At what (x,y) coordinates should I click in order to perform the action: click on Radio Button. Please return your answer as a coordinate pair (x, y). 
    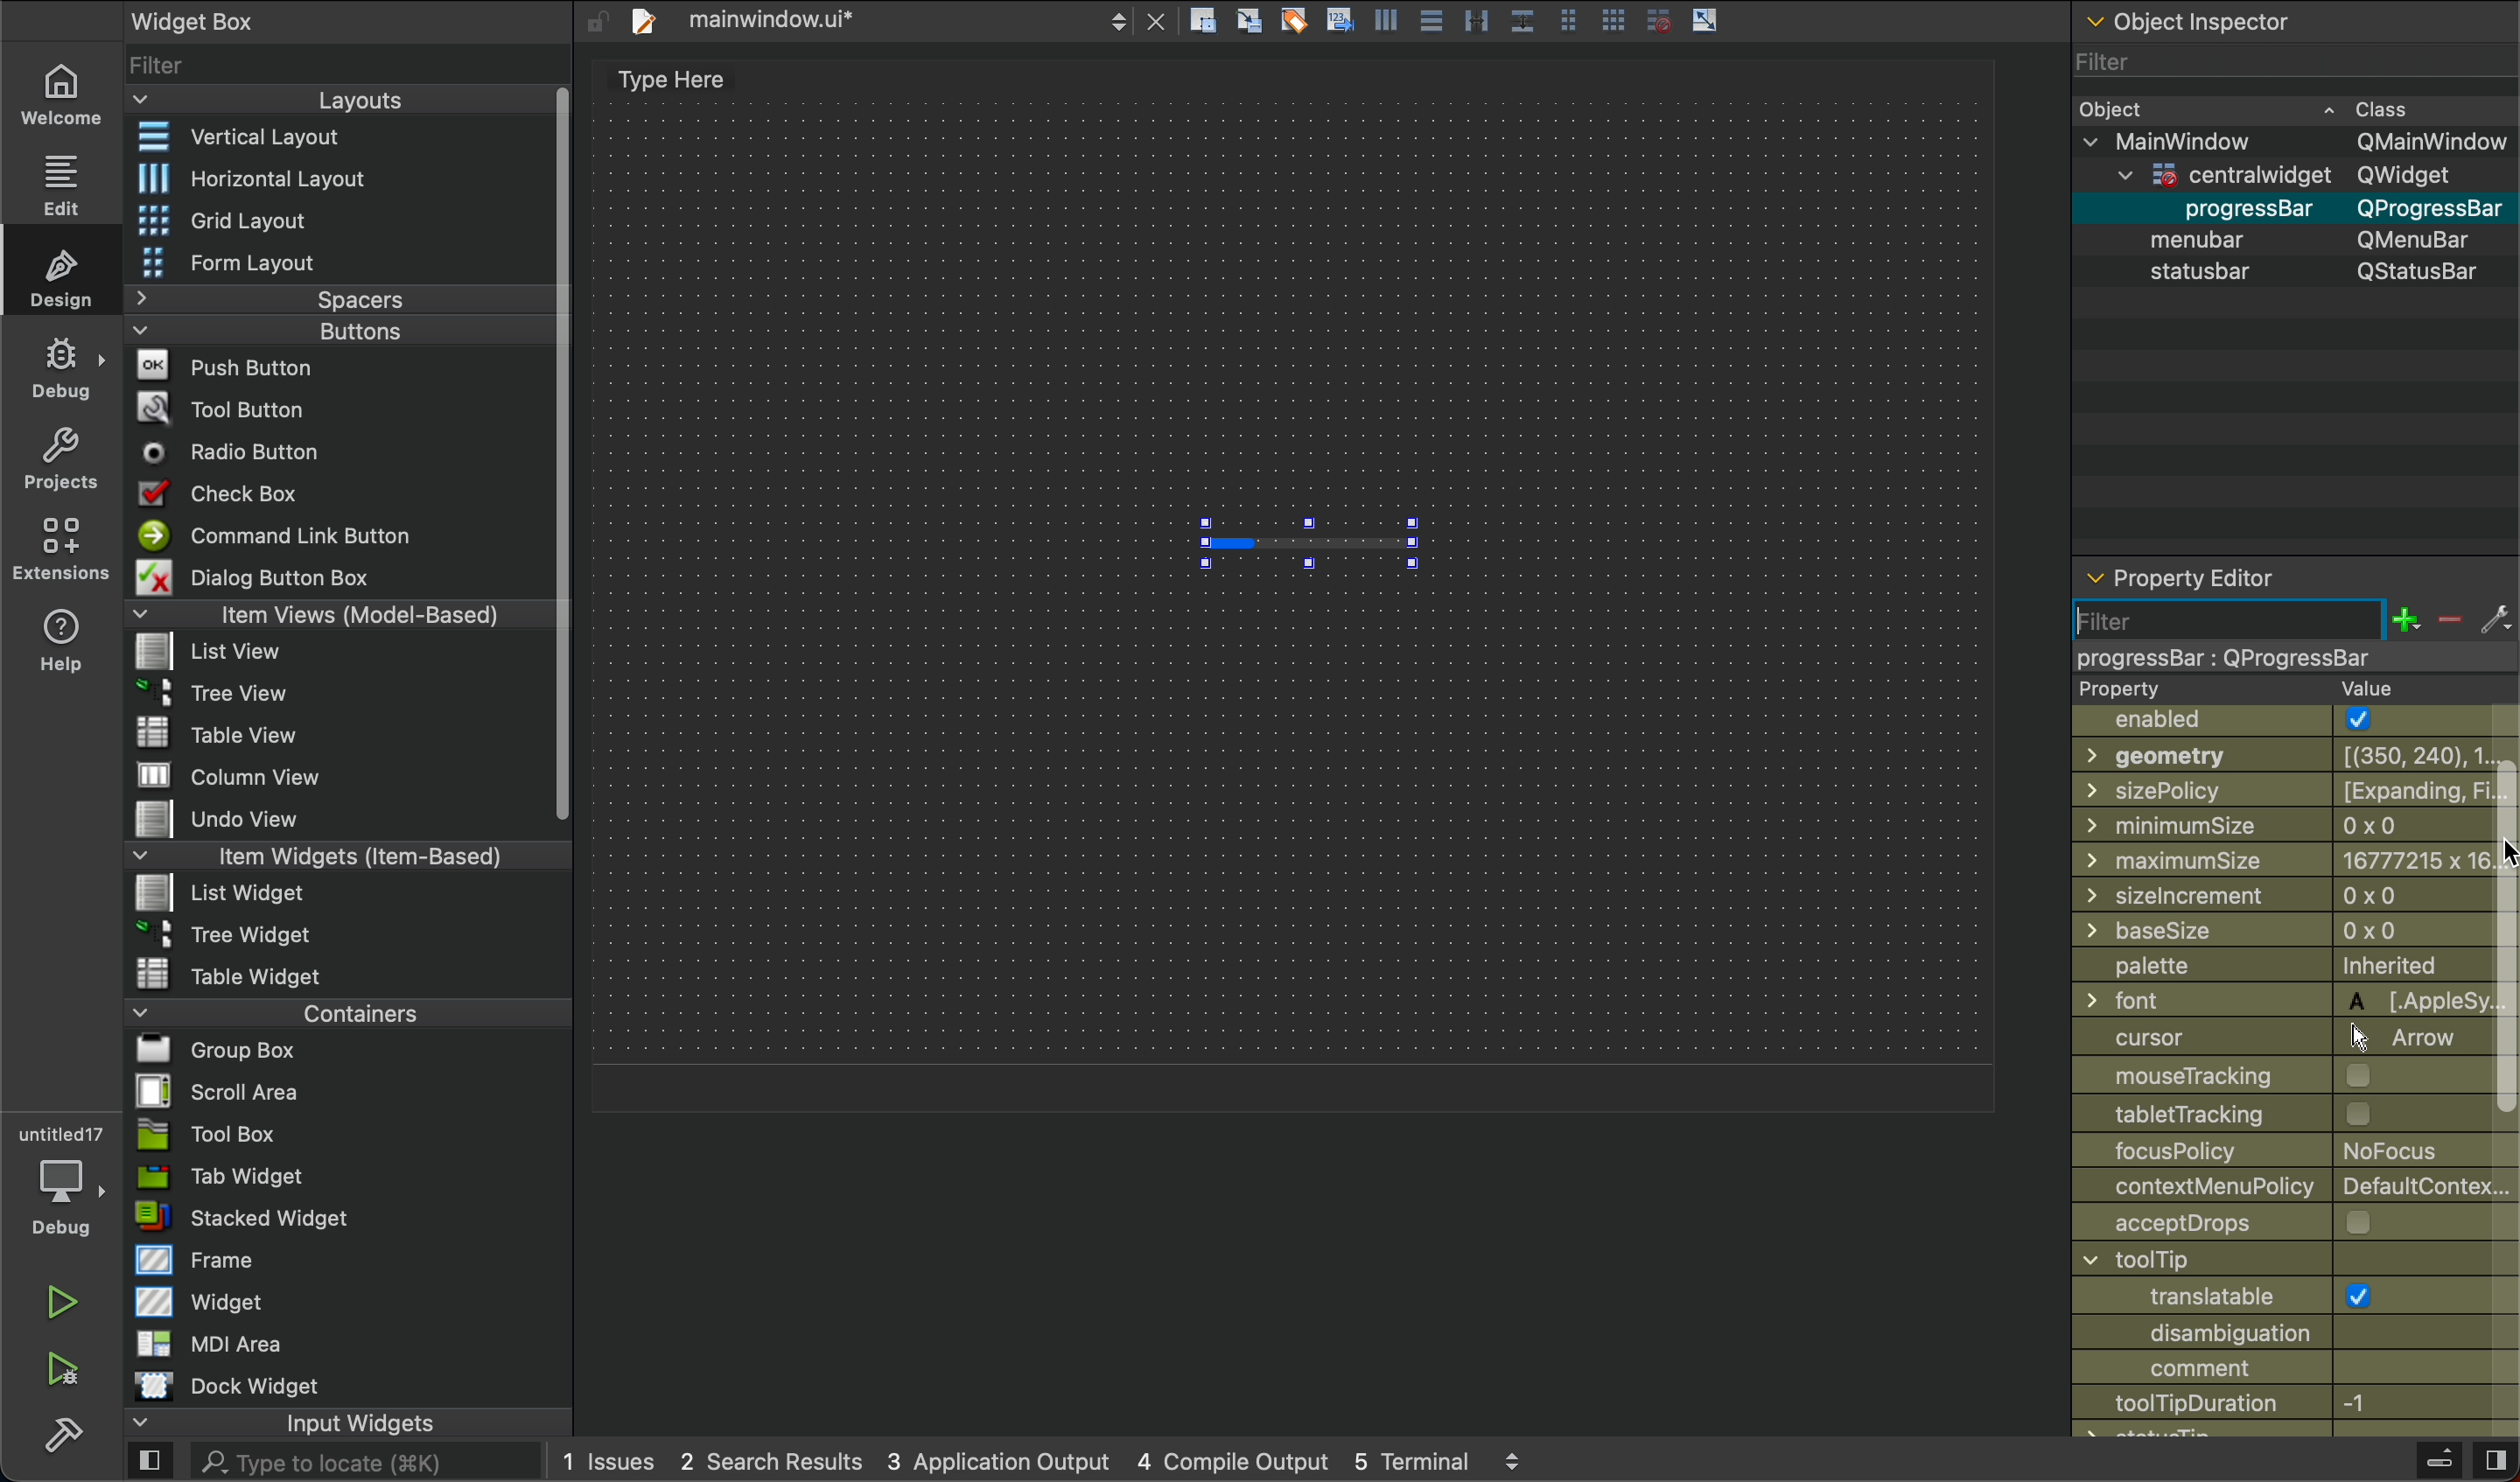
    Looking at the image, I should click on (240, 452).